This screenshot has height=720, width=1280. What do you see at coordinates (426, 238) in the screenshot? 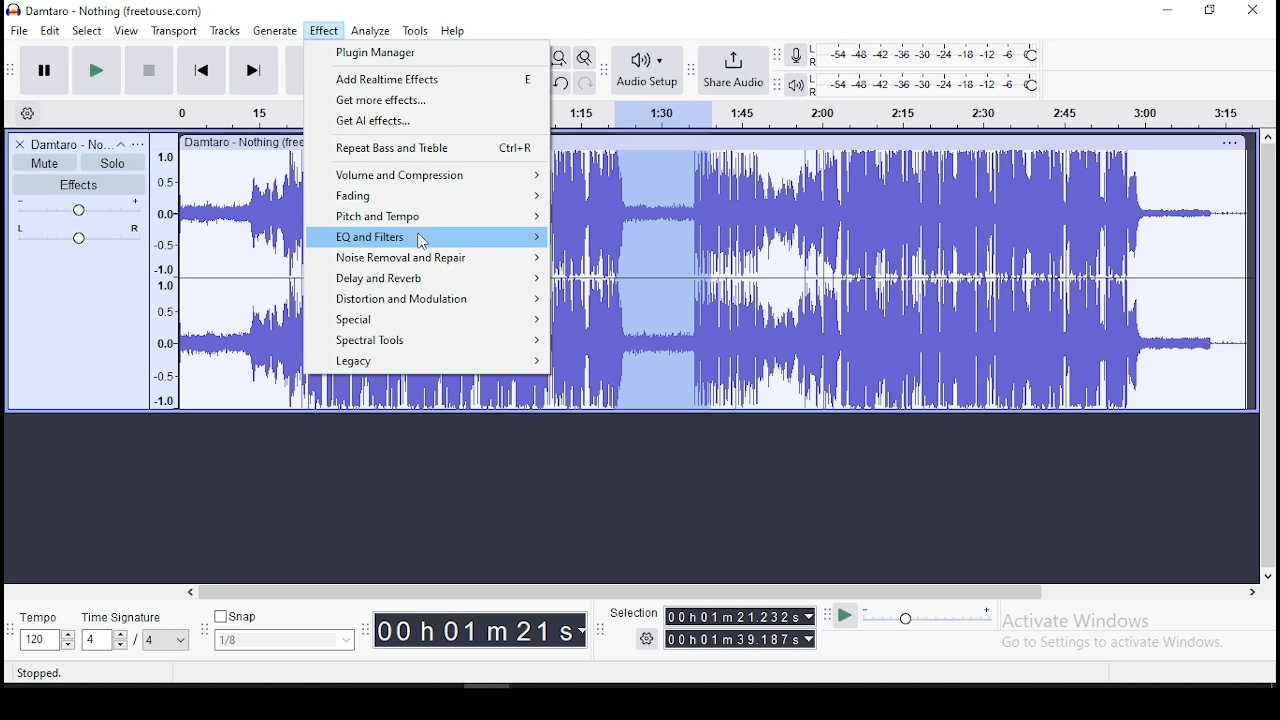
I see `EQ and filters` at bounding box center [426, 238].